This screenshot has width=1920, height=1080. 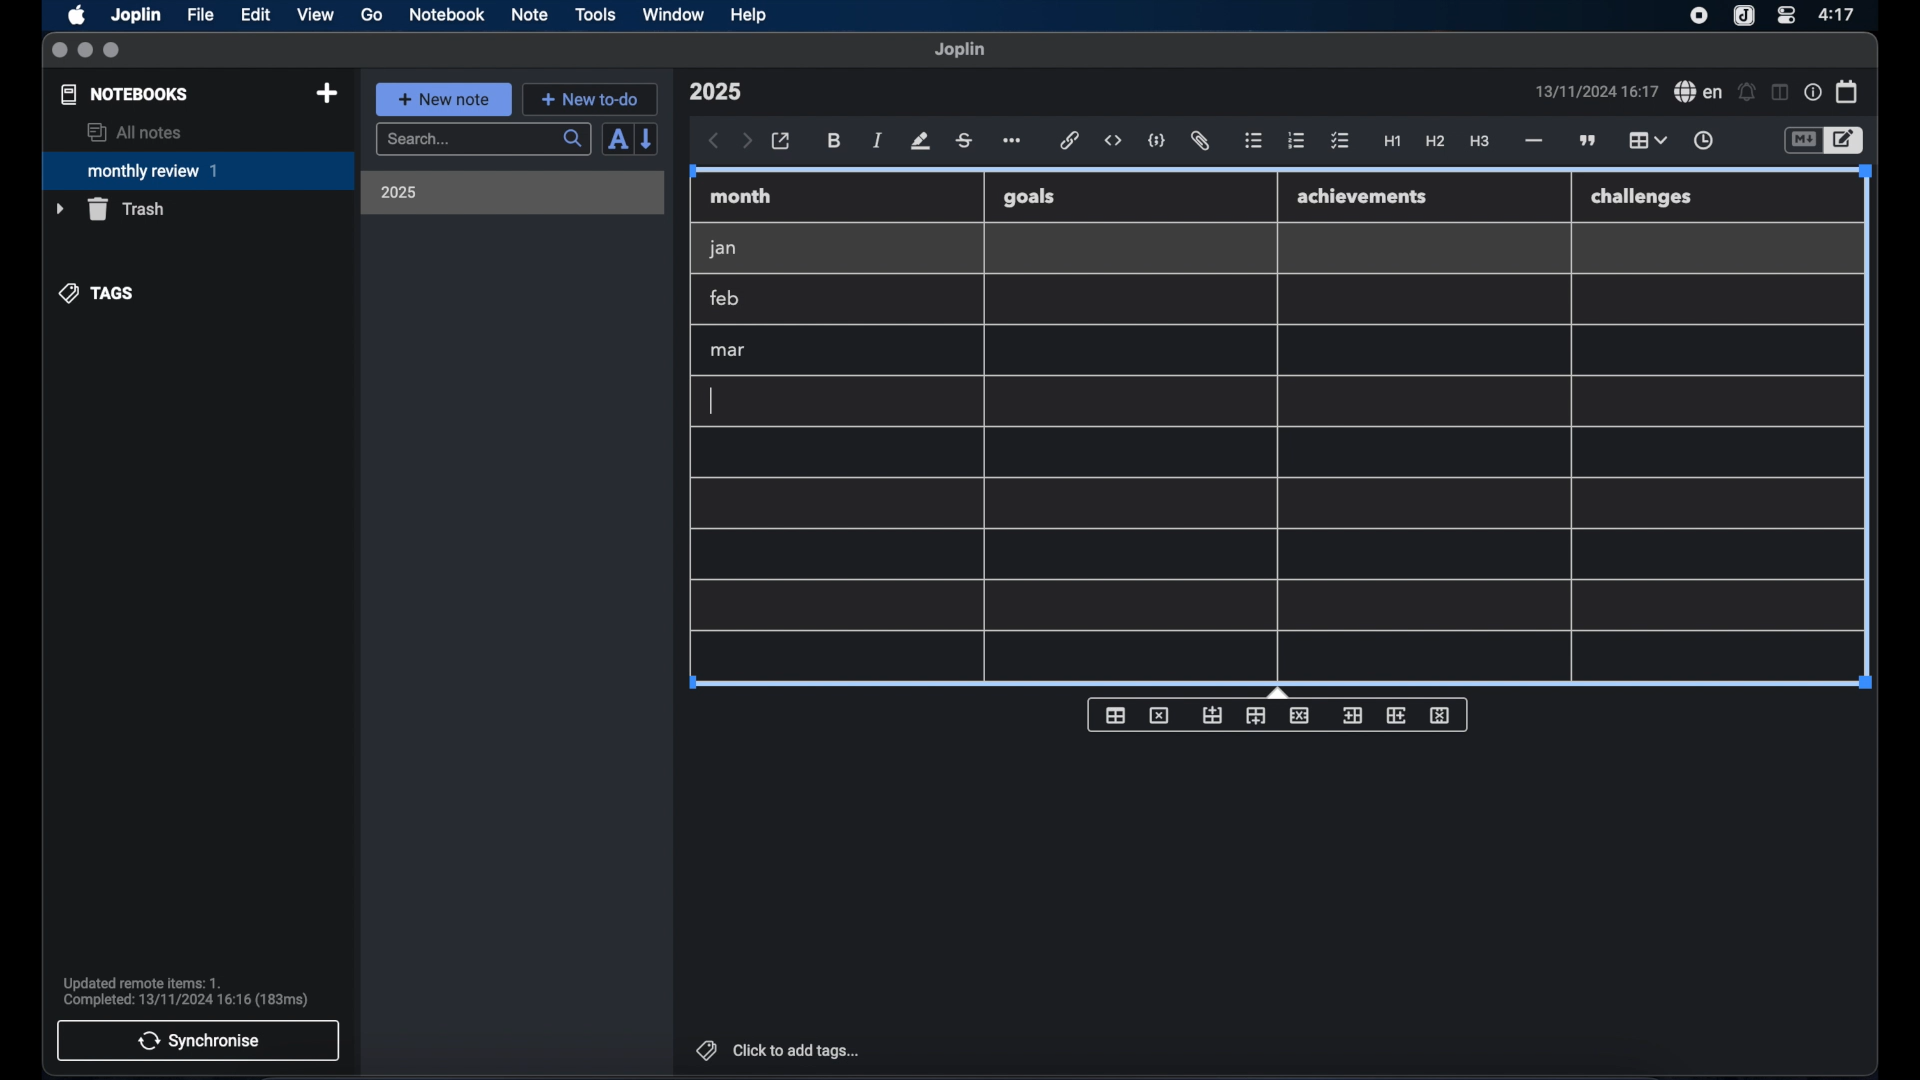 I want to click on date, so click(x=1596, y=91).